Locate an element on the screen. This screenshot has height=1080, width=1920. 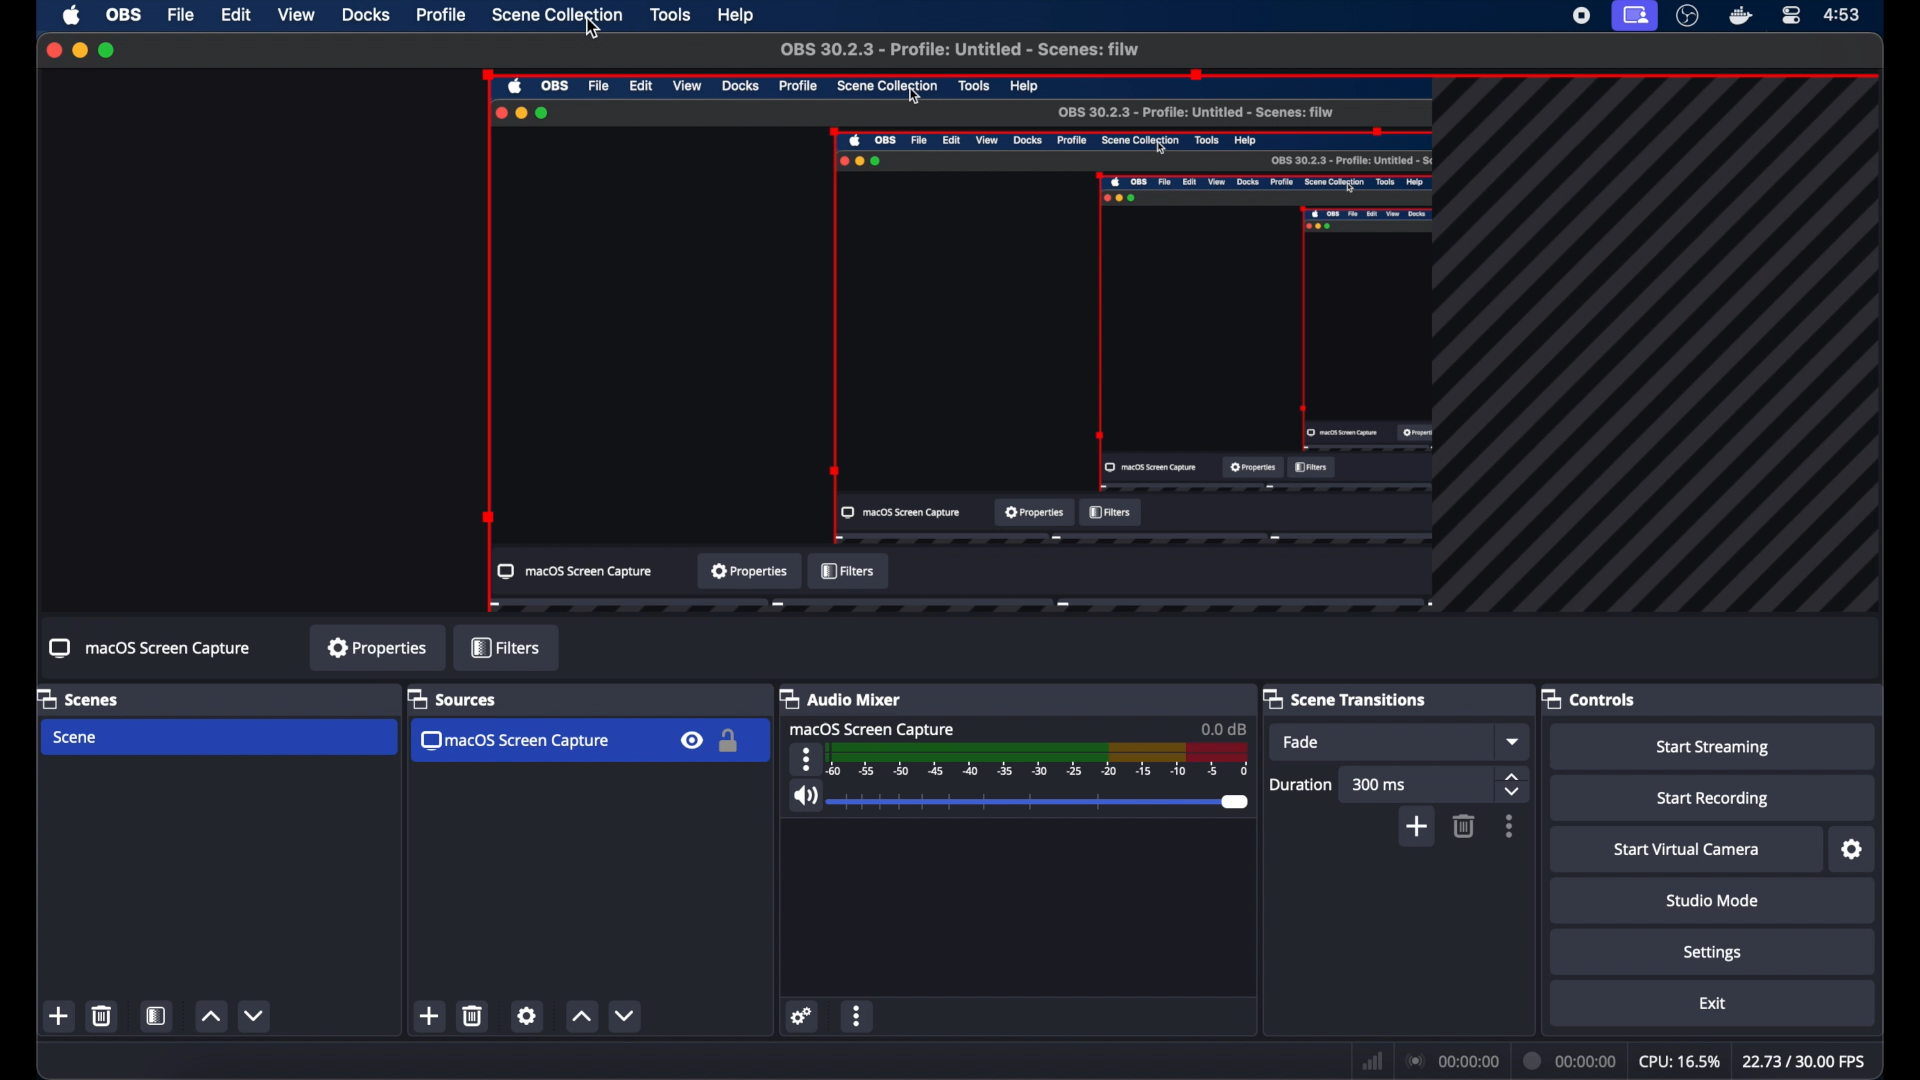
preview is located at coordinates (957, 350).